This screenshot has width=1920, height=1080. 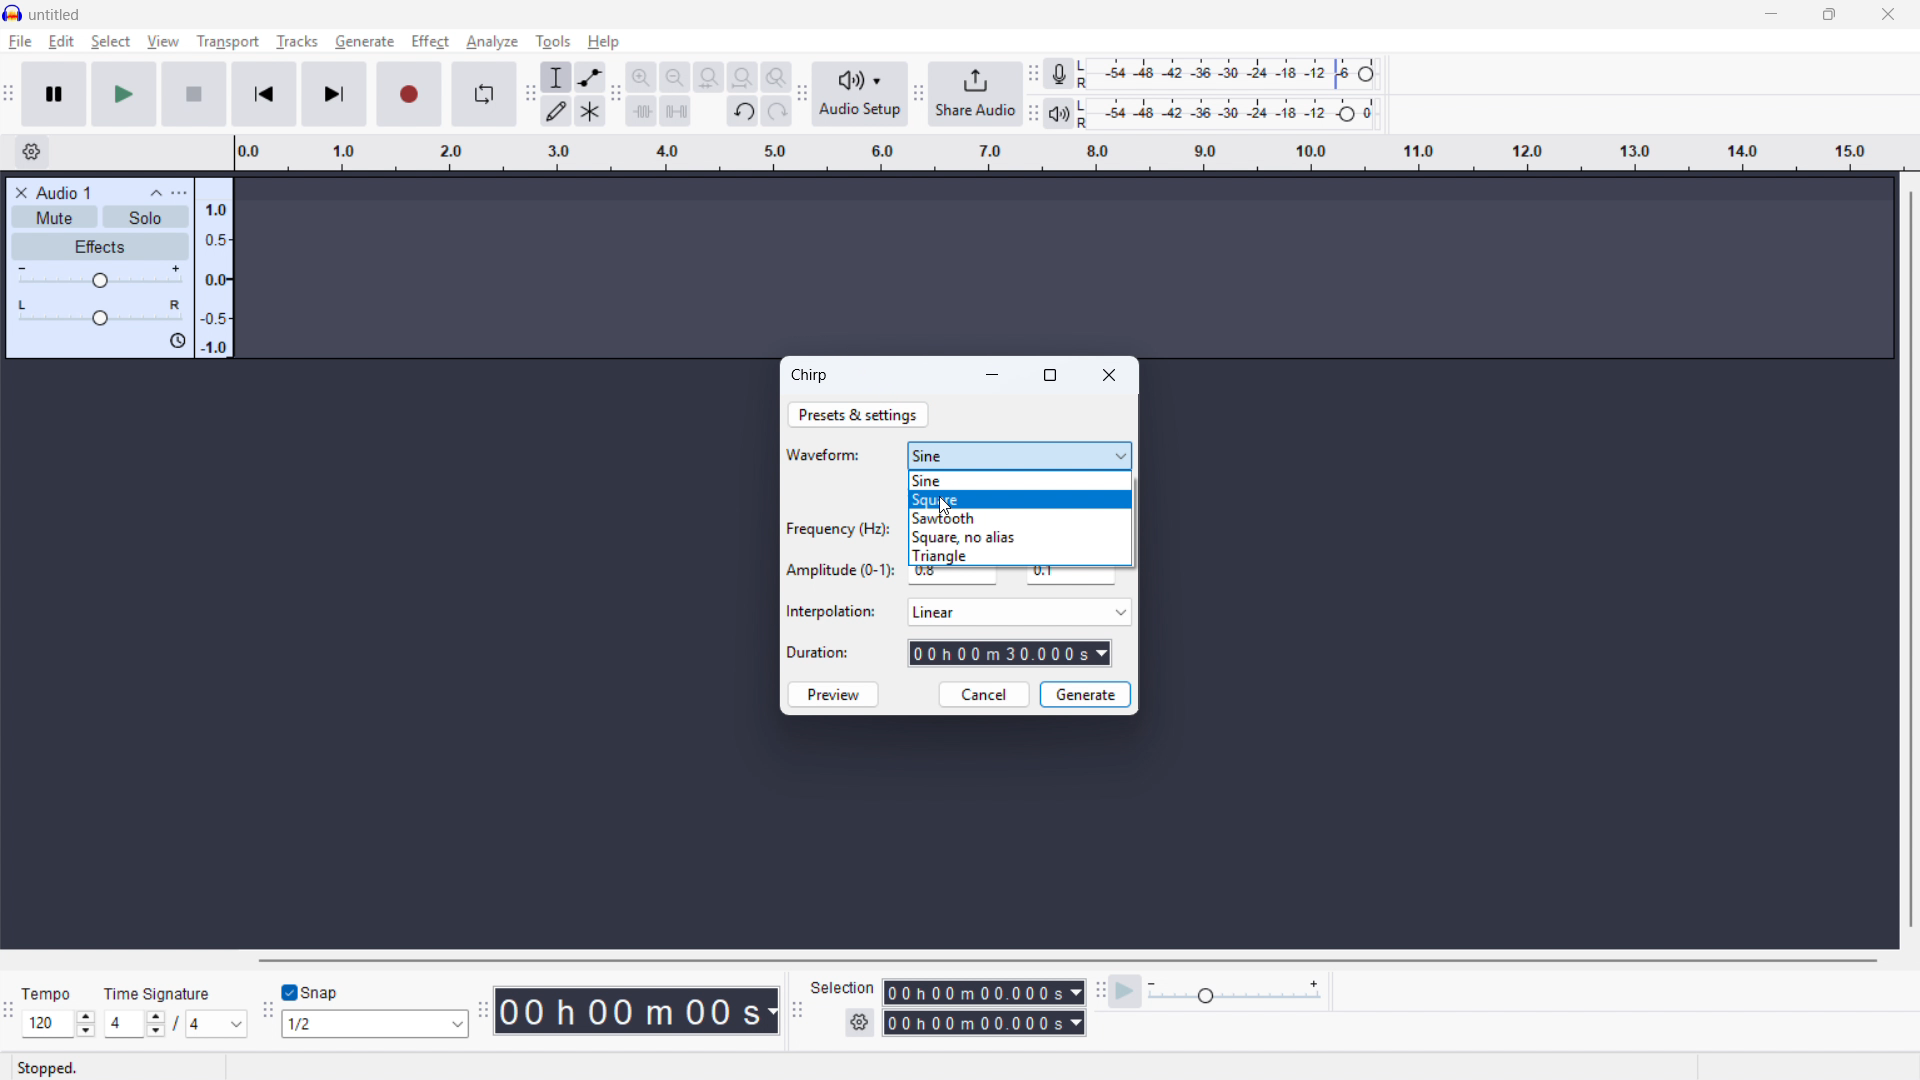 What do you see at coordinates (776, 112) in the screenshot?
I see `Redo ` at bounding box center [776, 112].